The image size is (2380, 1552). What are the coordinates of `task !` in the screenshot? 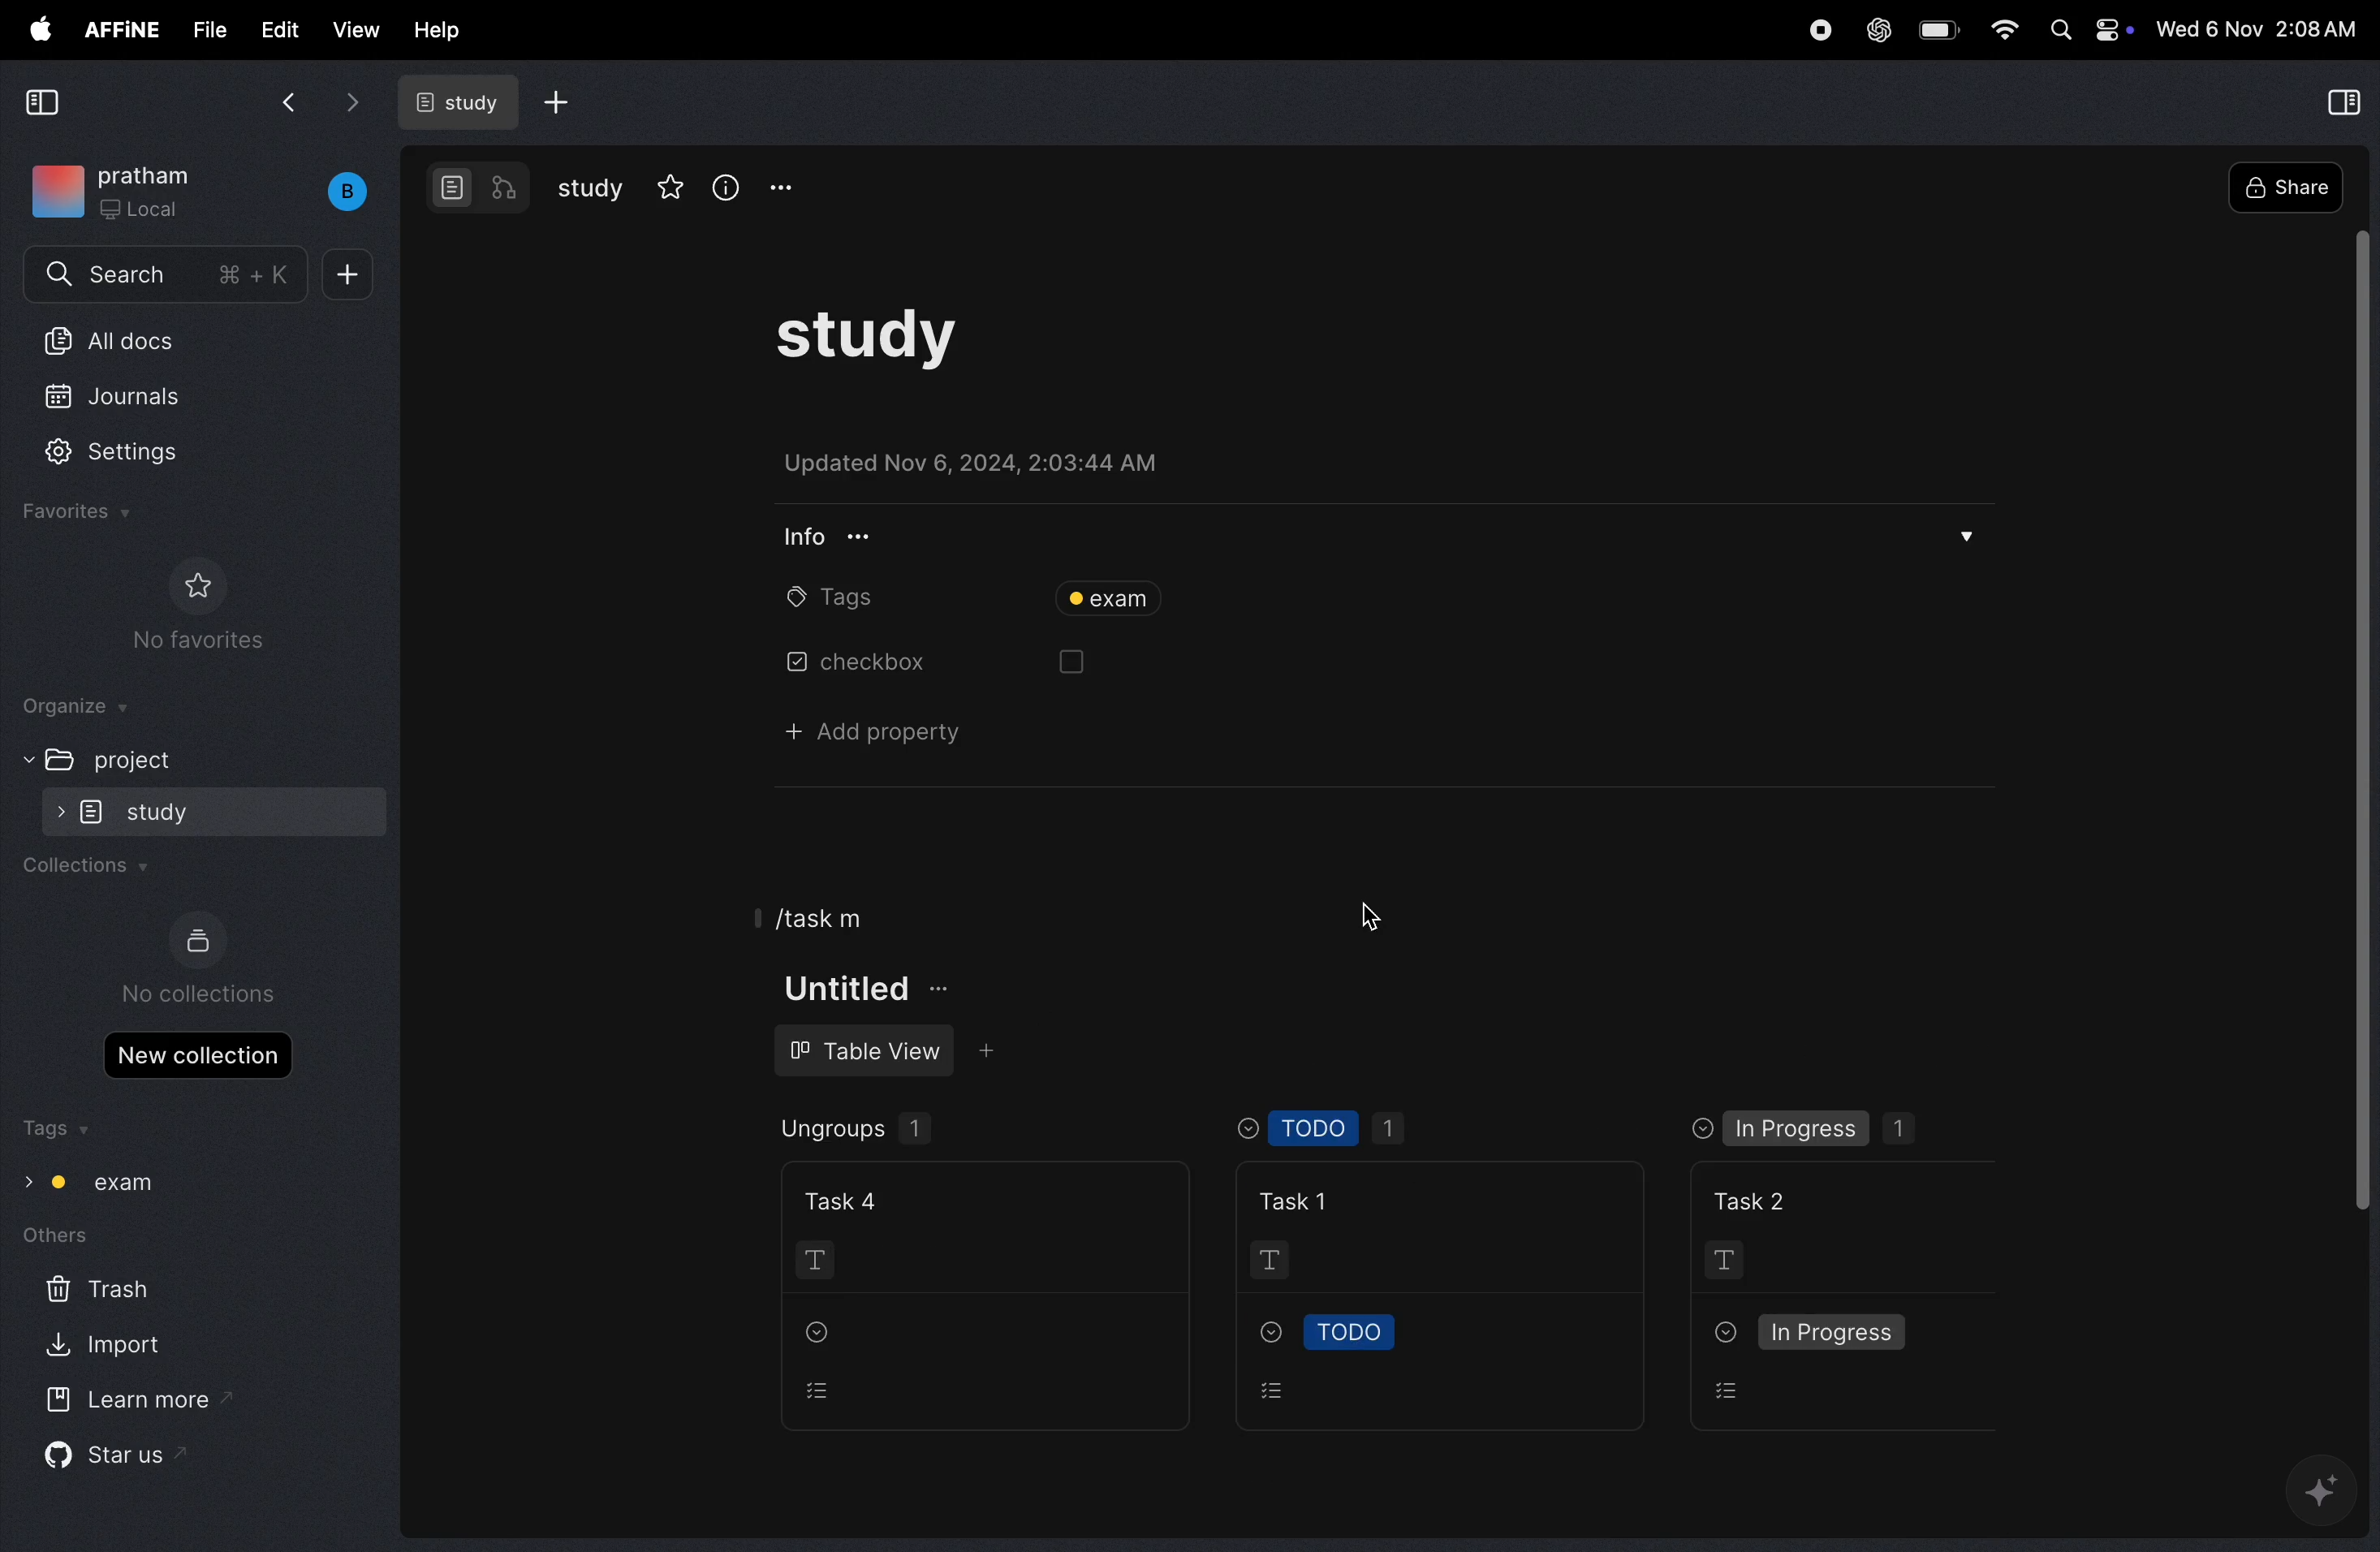 It's located at (1298, 1197).